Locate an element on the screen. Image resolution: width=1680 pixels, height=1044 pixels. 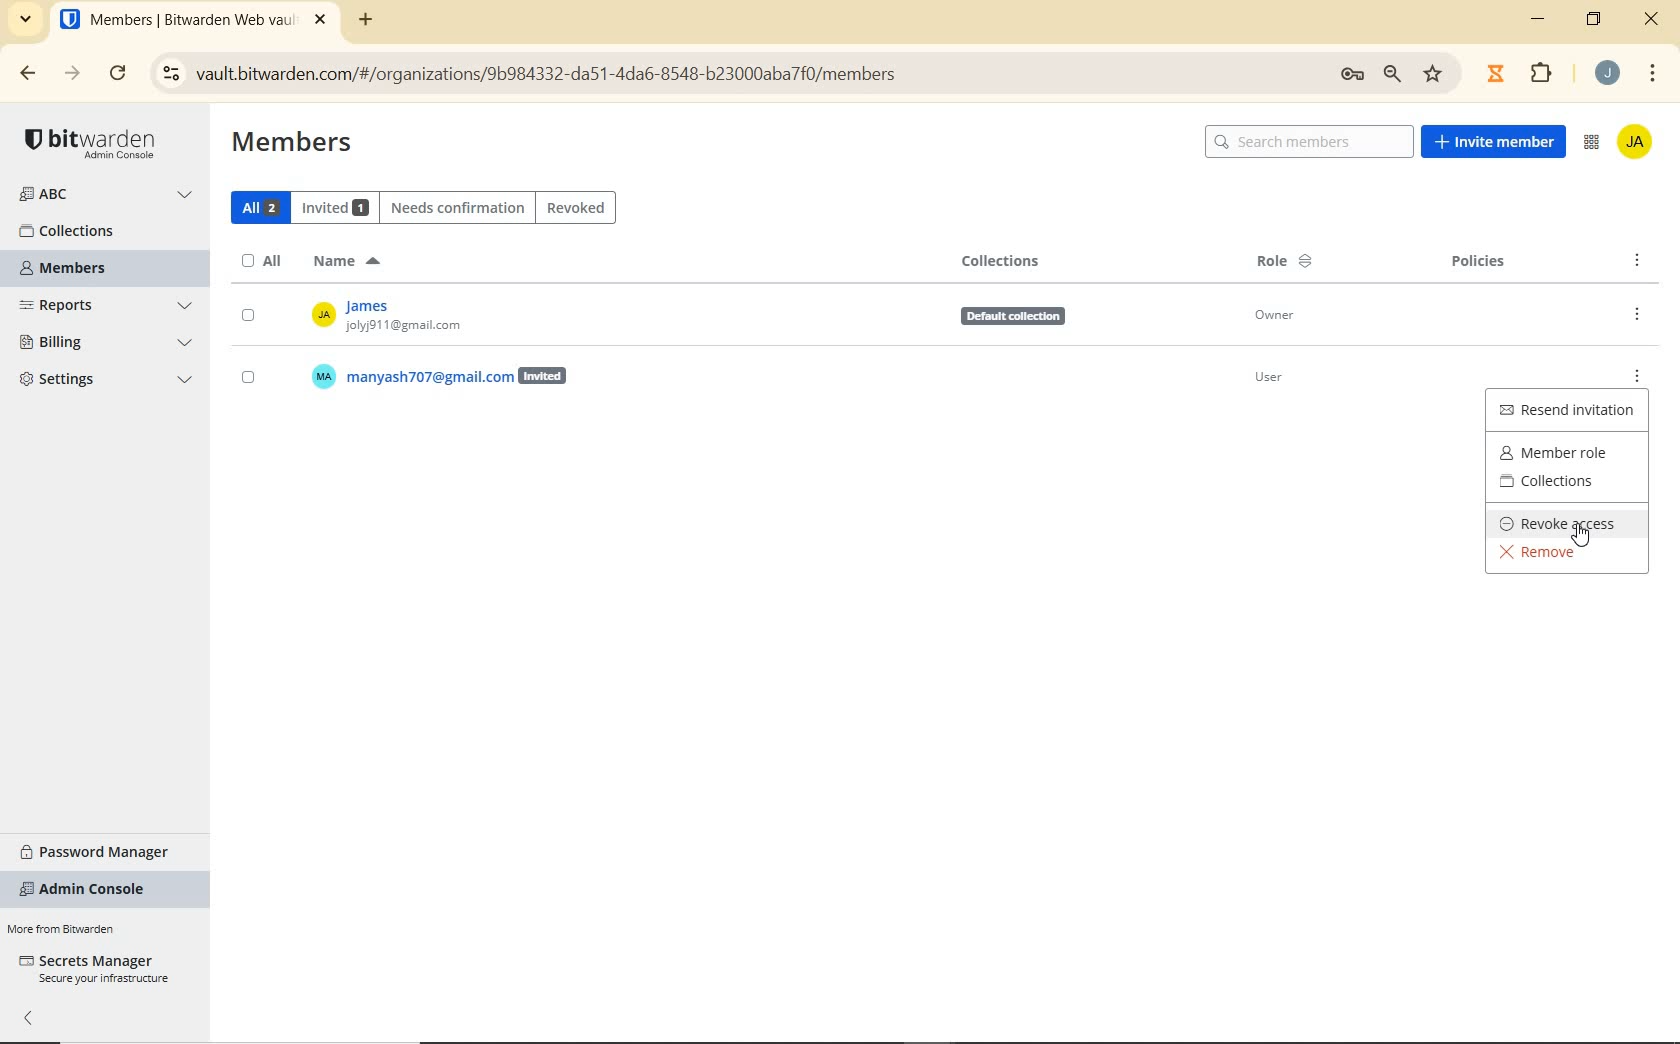
ADMIN CONSOLE is located at coordinates (89, 890).